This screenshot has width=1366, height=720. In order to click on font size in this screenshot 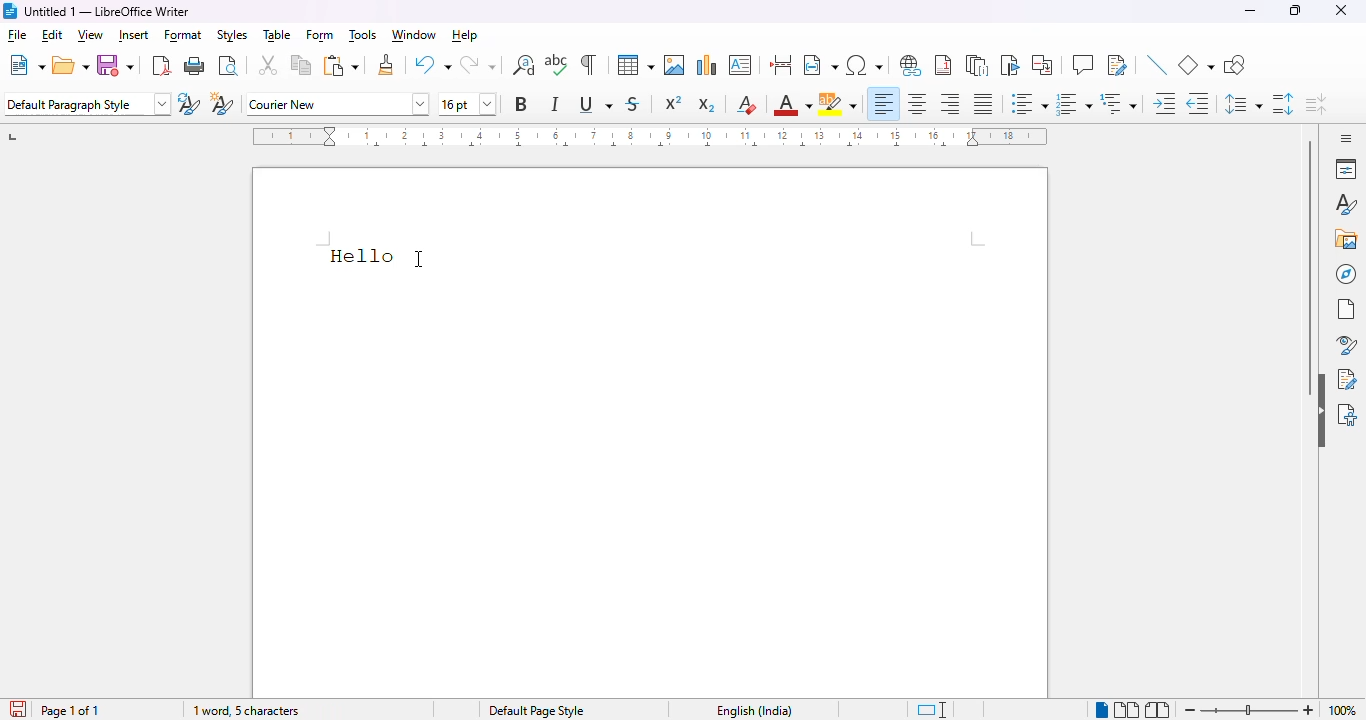, I will do `click(468, 104)`.